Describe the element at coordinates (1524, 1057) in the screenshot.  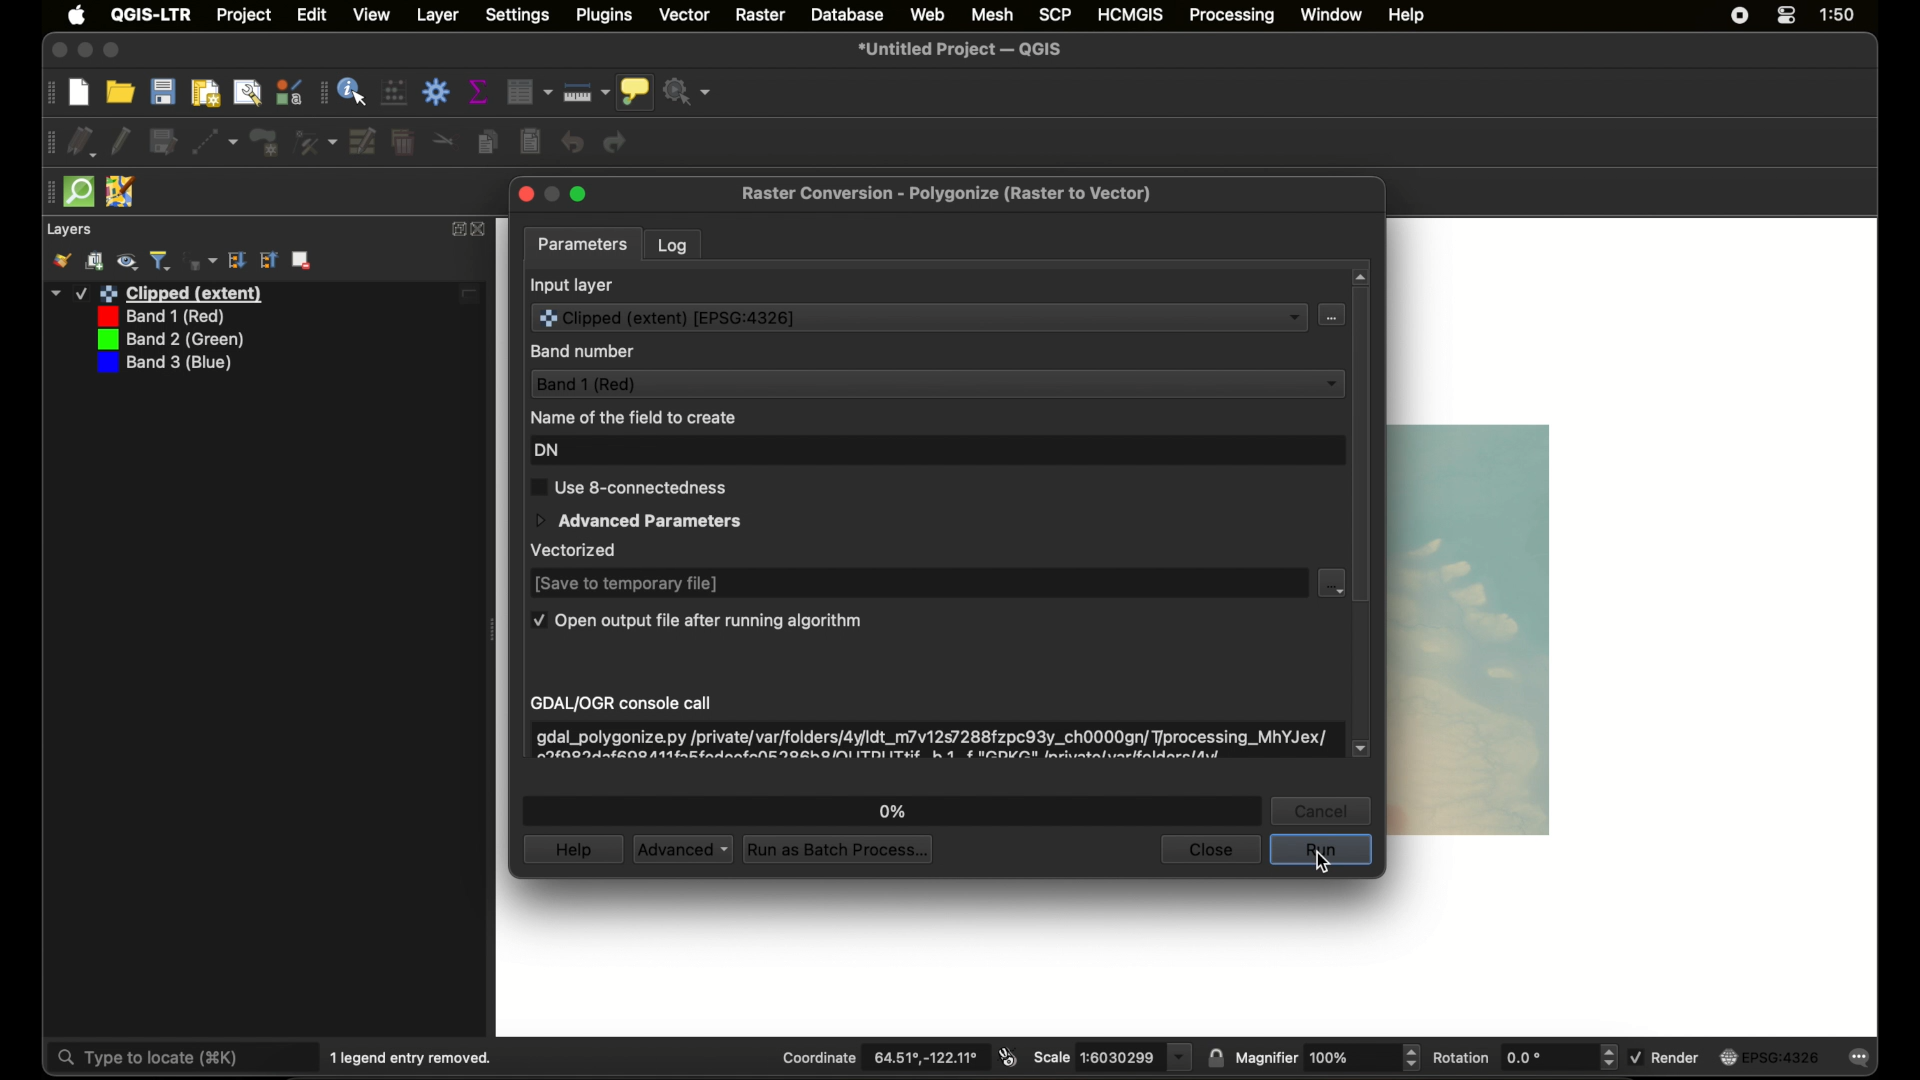
I see `rotation` at that location.